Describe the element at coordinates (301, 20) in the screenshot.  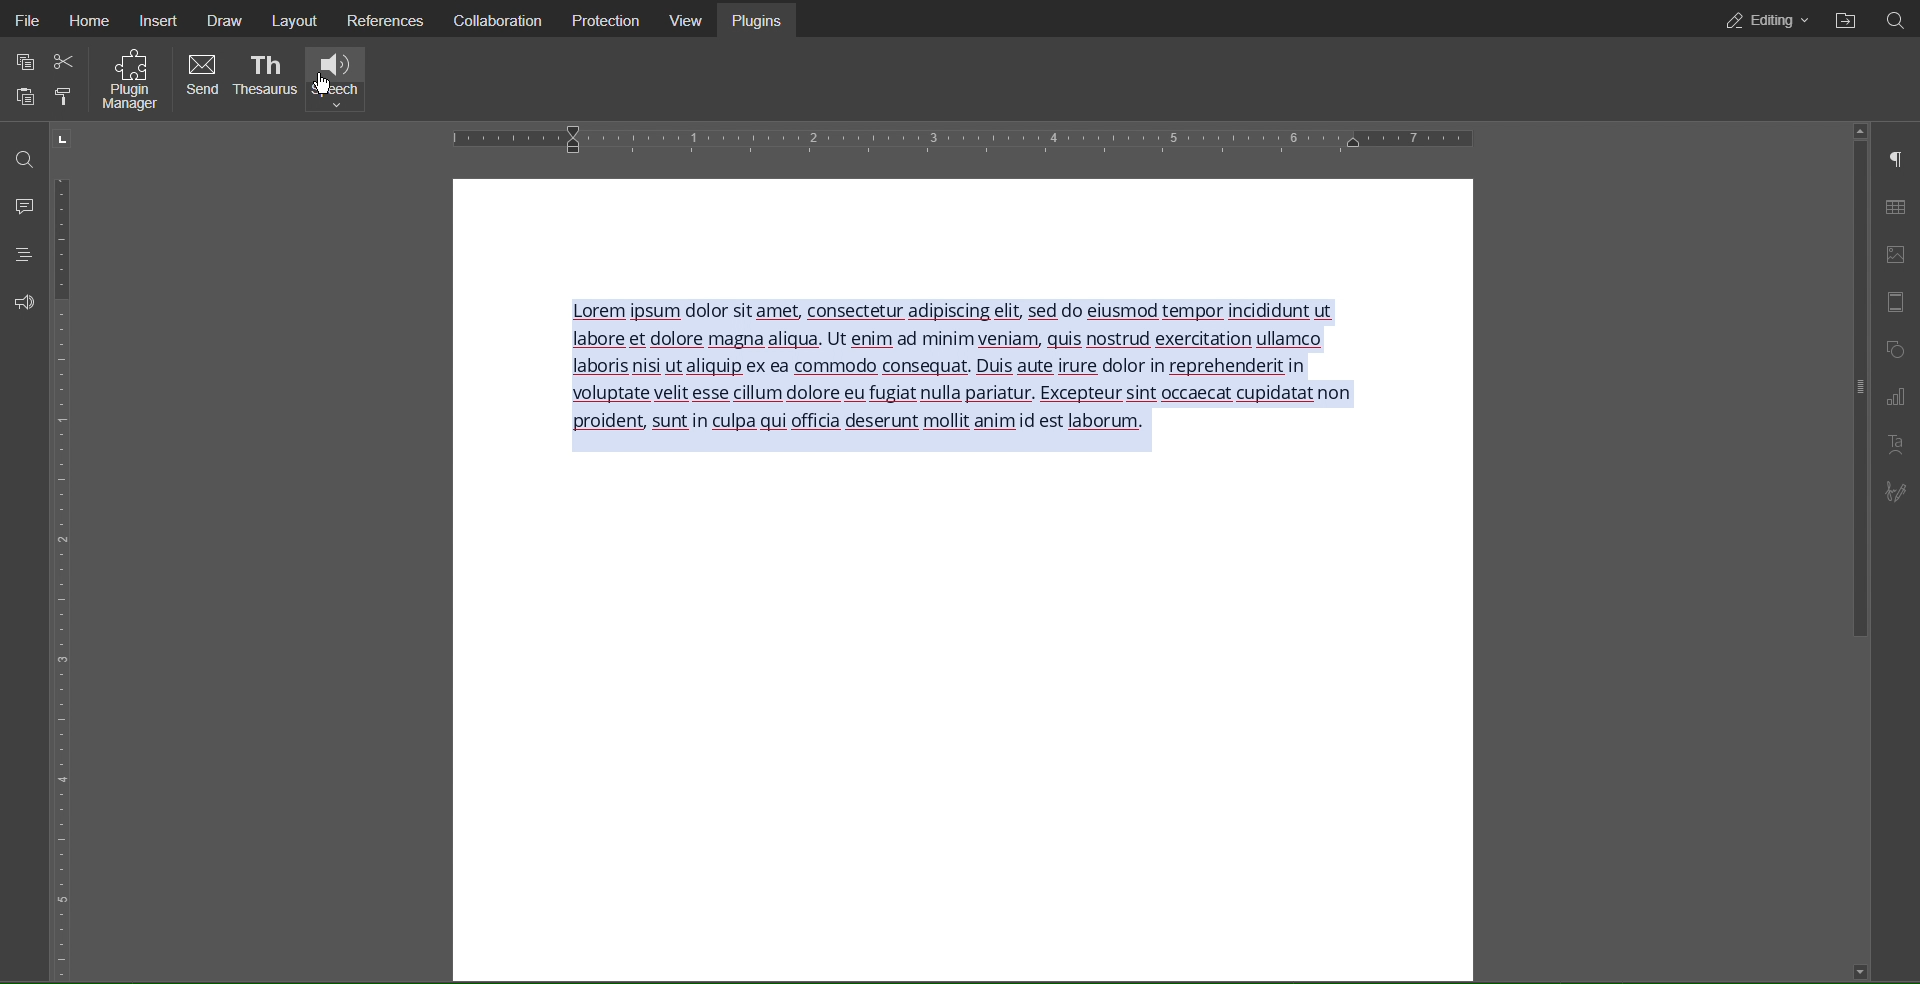
I see `Layout` at that location.